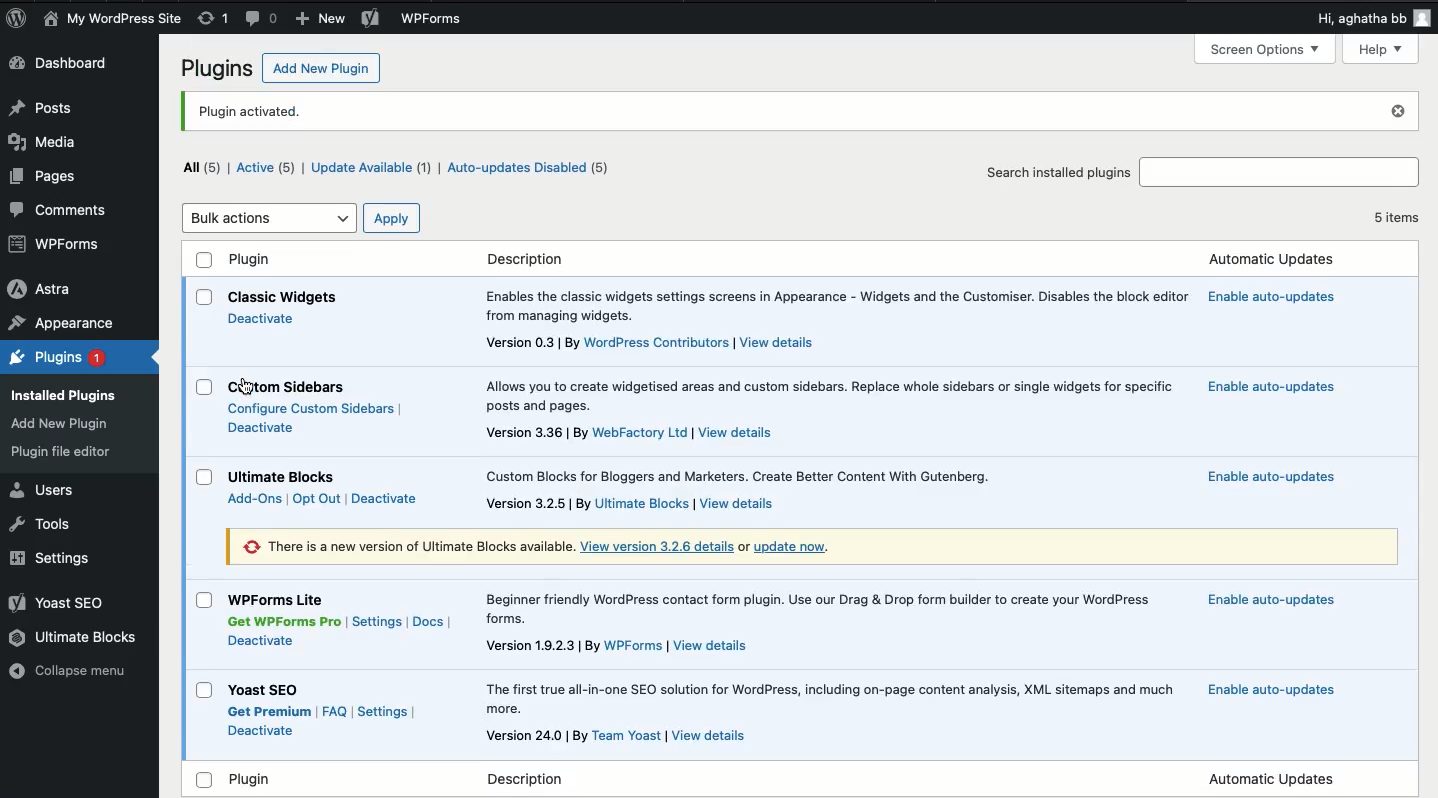  Describe the element at coordinates (737, 504) in the screenshot. I see `view details` at that location.